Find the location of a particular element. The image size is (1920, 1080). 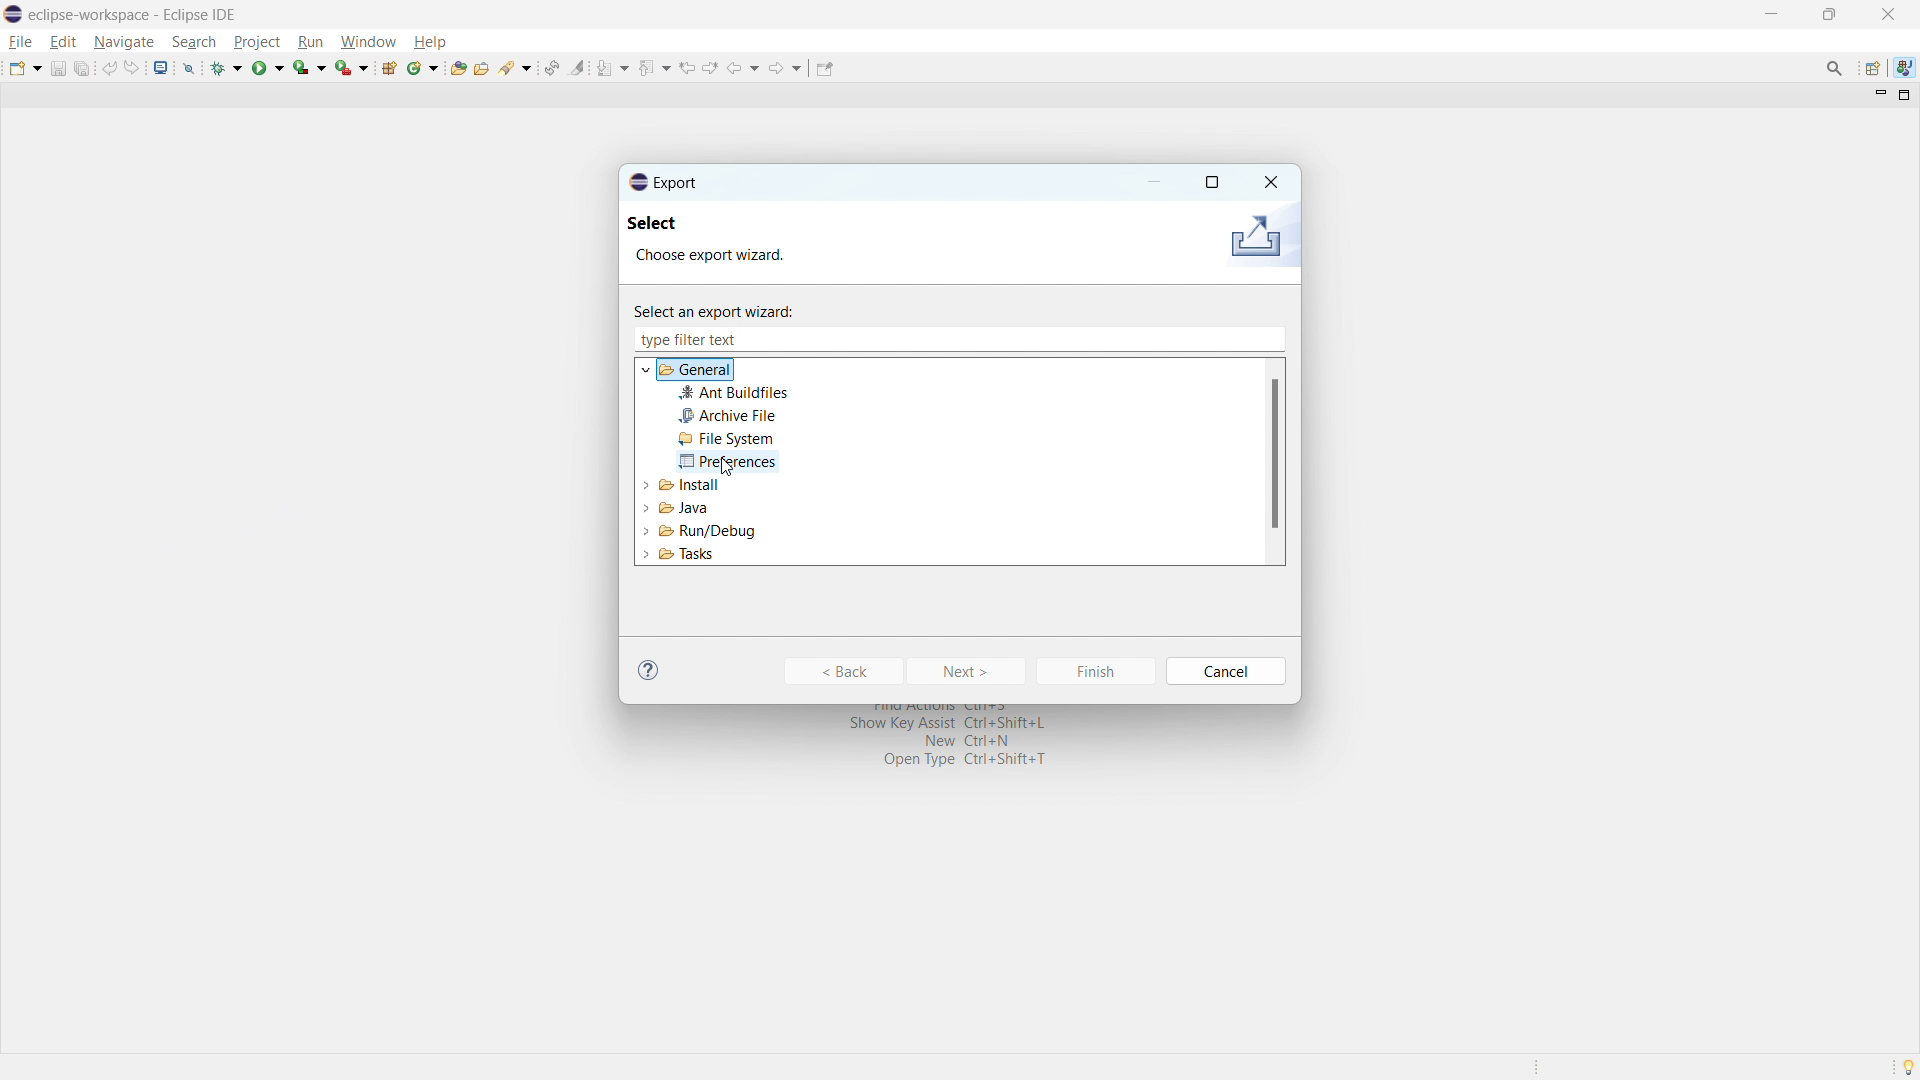

pin editor is located at coordinates (823, 68).